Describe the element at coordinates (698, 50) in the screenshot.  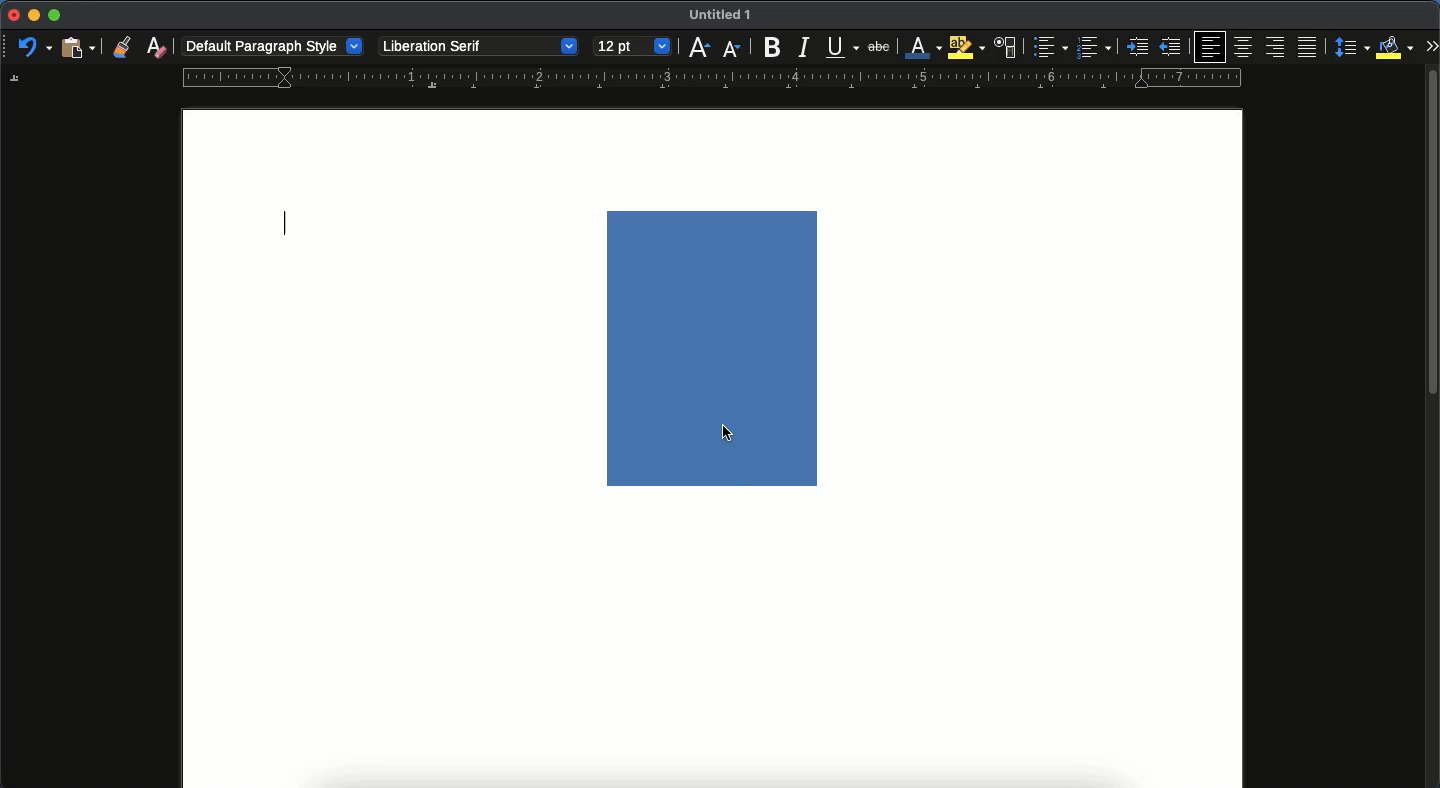
I see `increase size` at that location.